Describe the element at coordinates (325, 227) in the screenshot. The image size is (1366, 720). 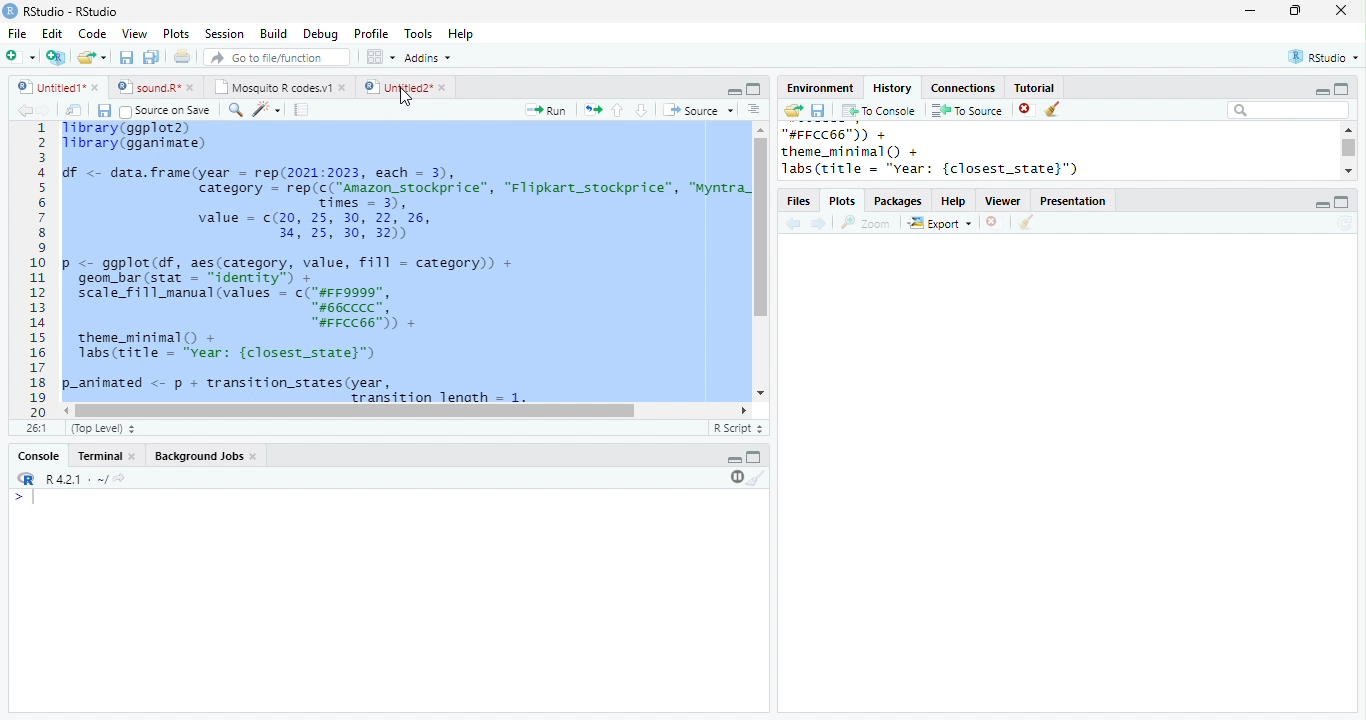
I see `value = c(20, 25, 30, 22, 26,
34, 25, 30, 32)` at that location.